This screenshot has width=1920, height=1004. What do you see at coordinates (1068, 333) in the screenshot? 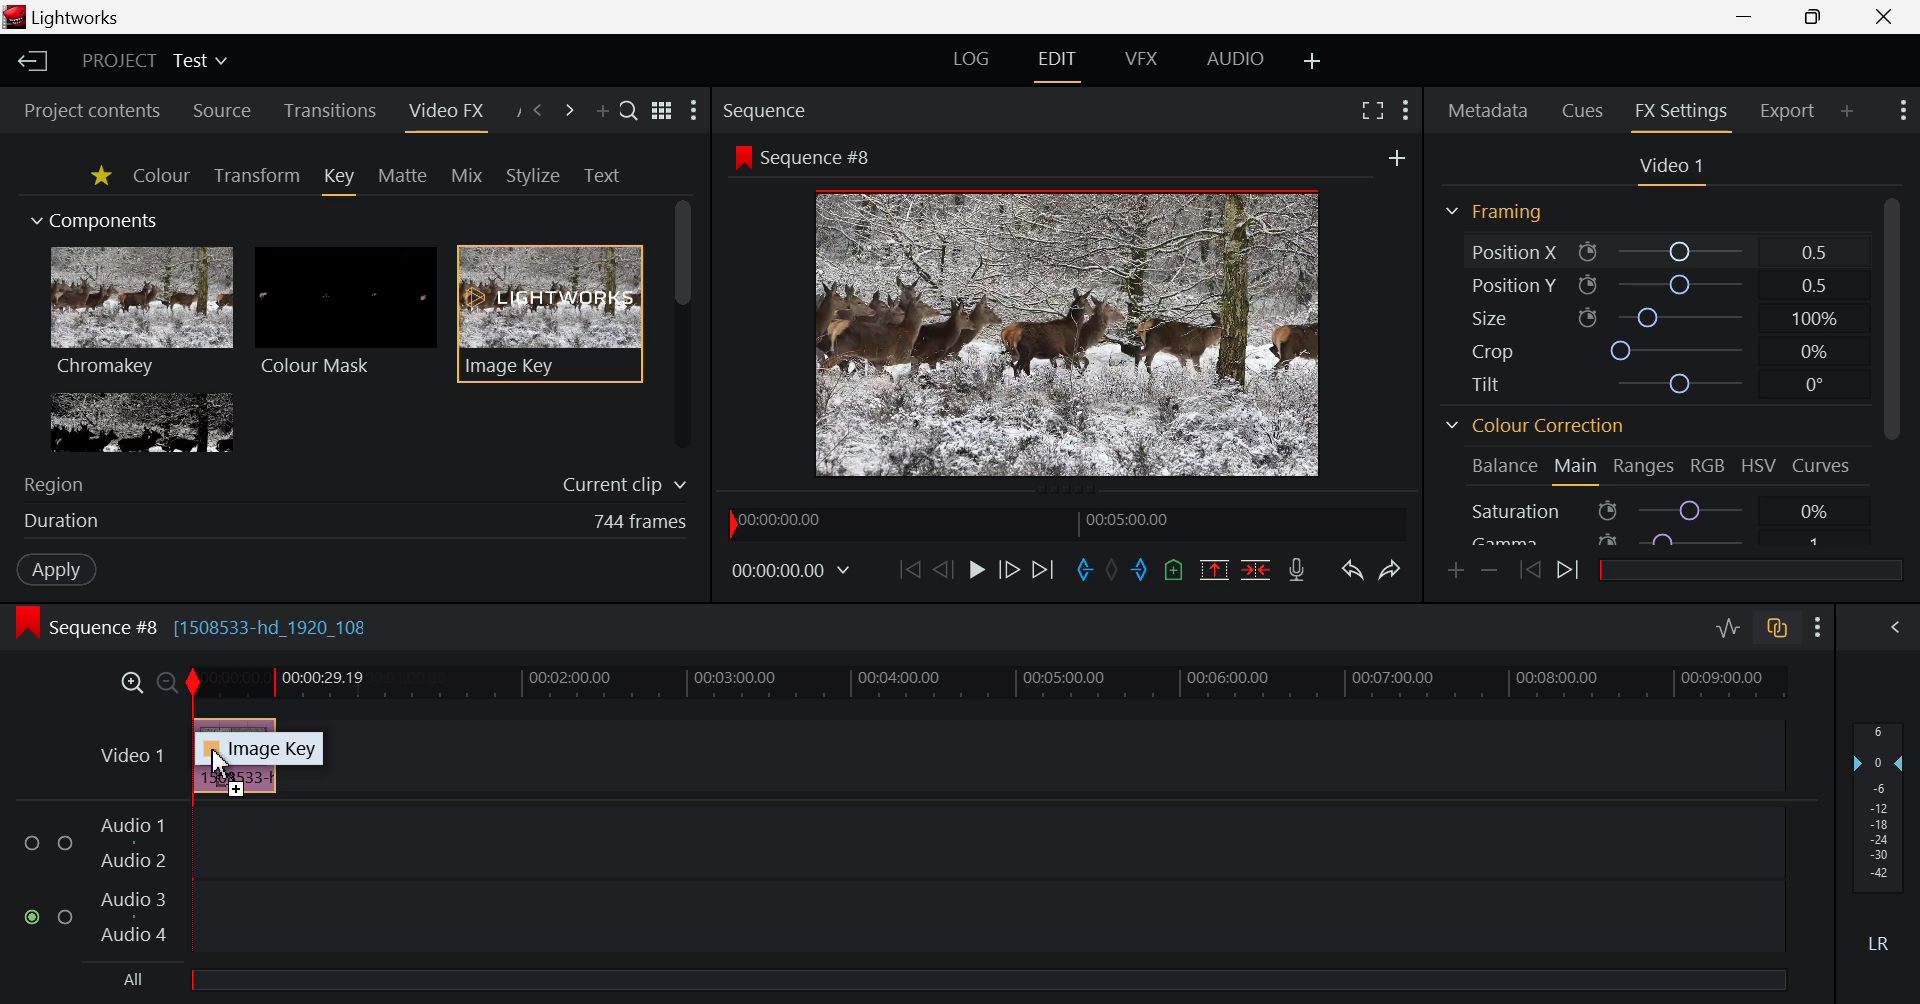
I see `Sequence Preview Screen` at bounding box center [1068, 333].